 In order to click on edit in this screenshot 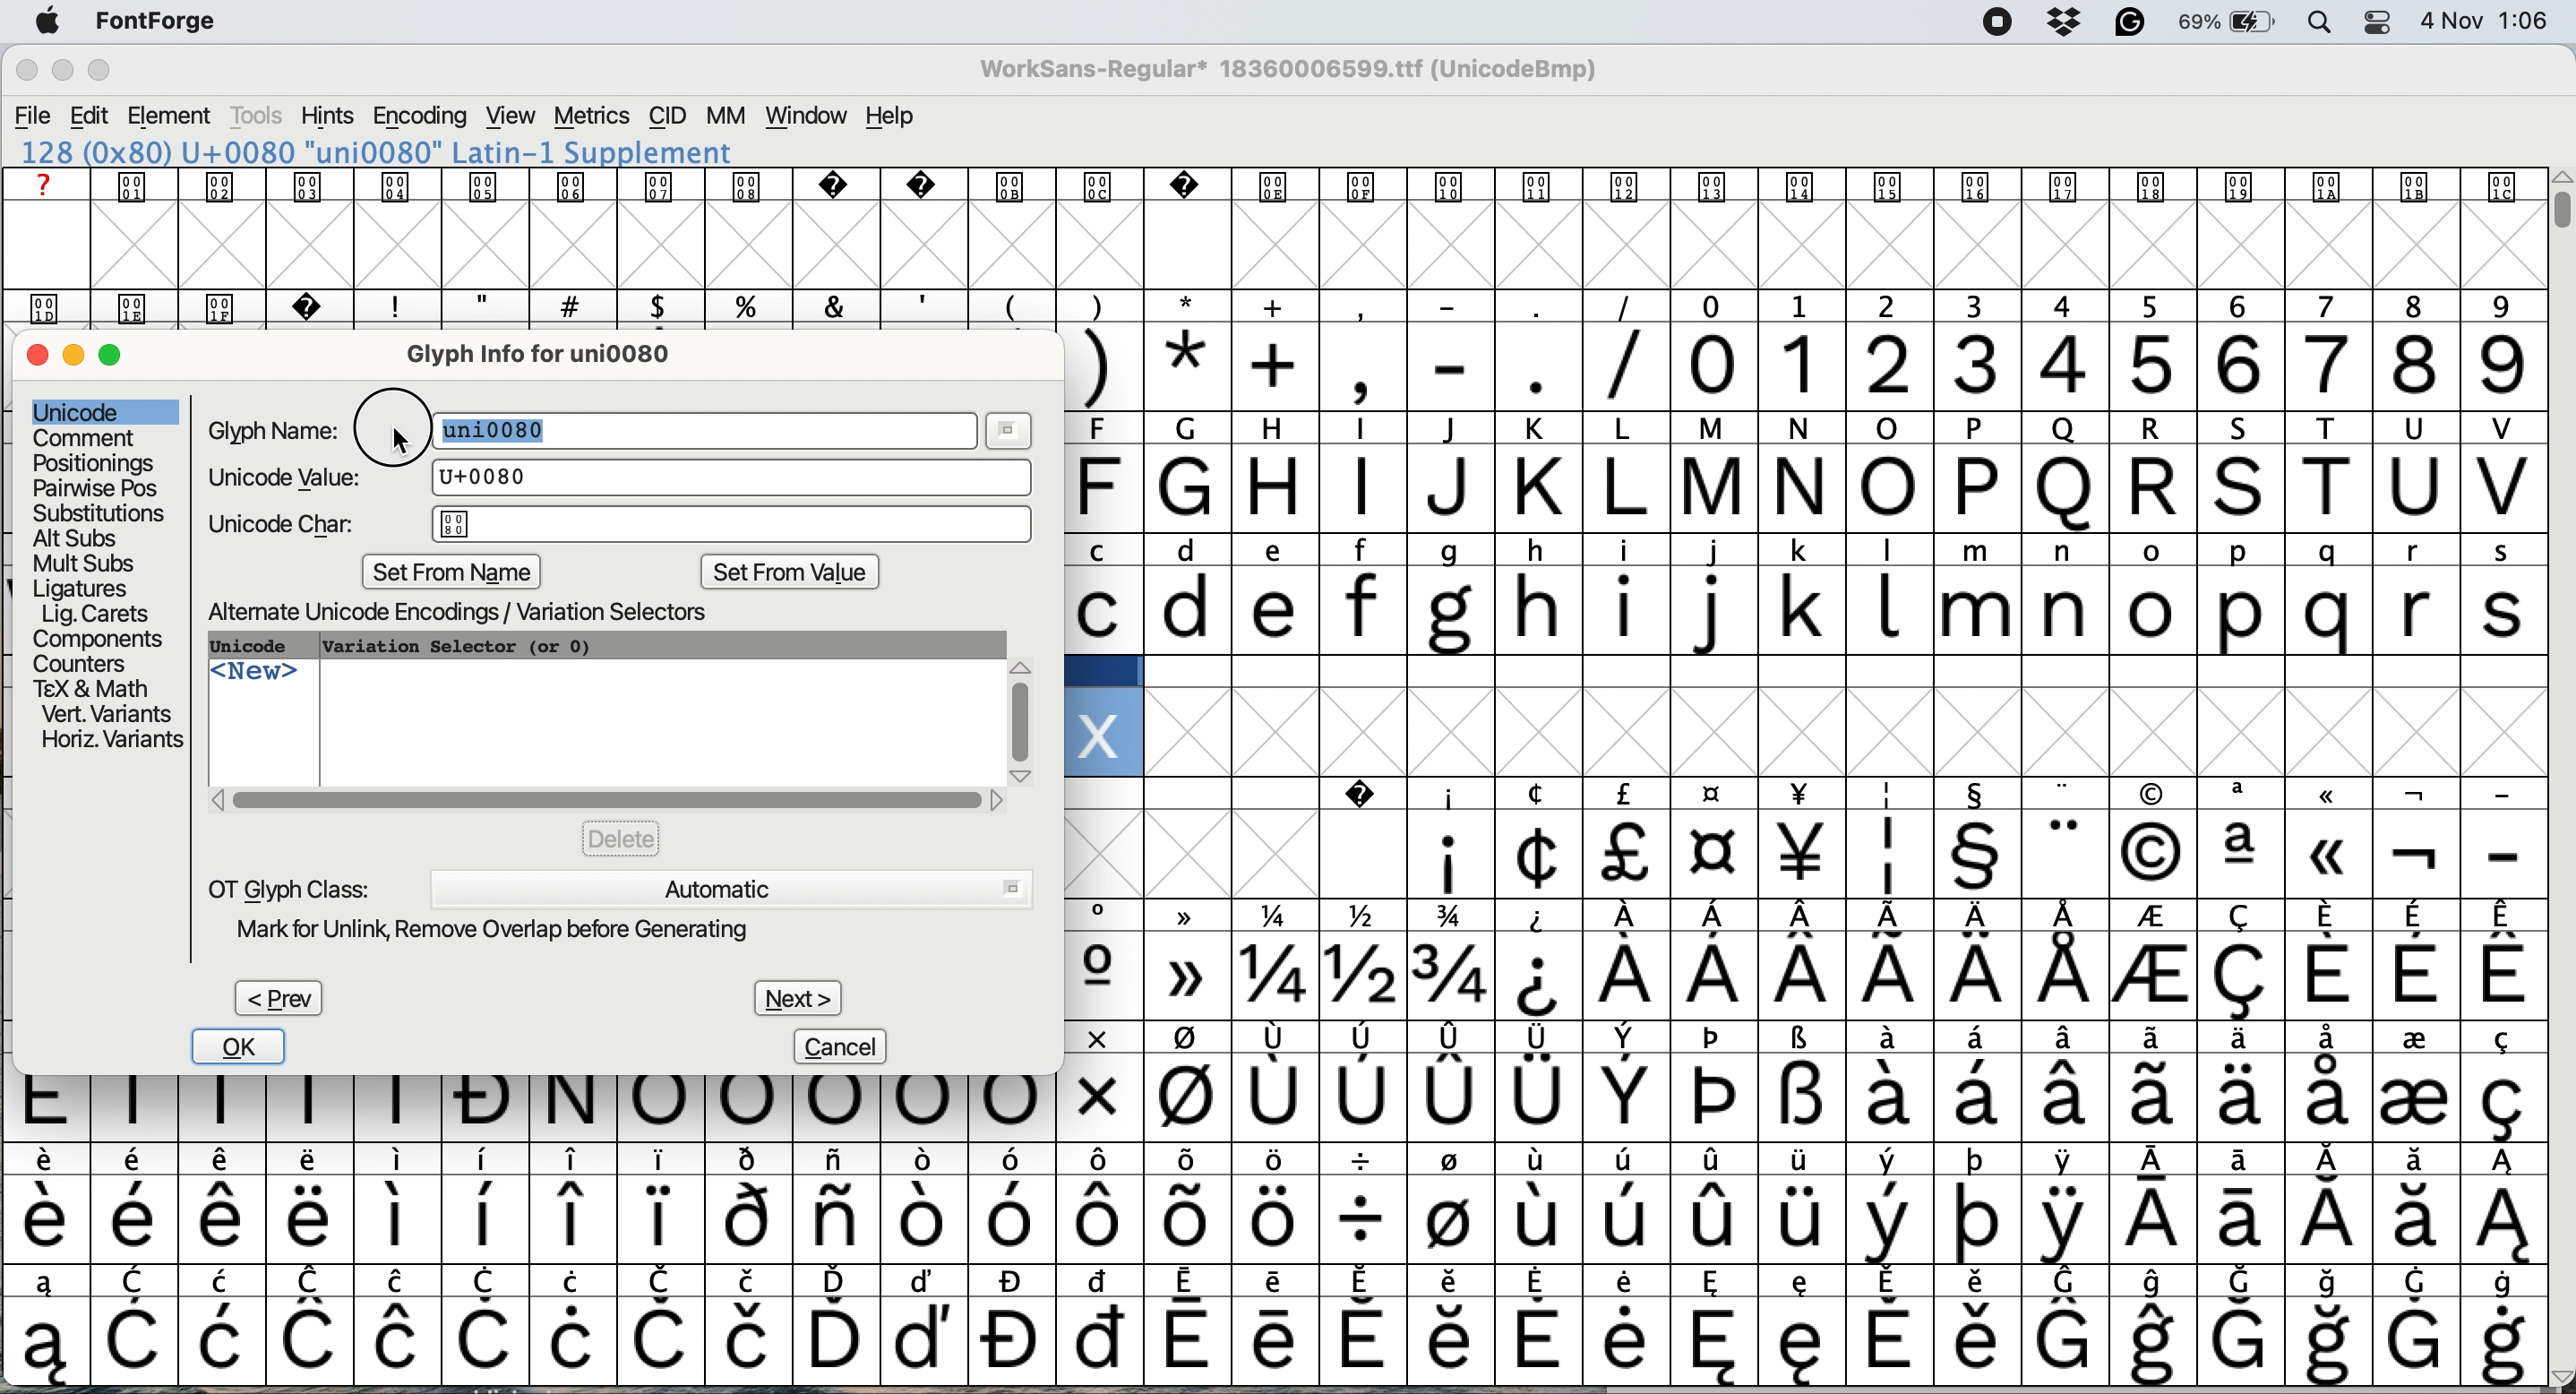, I will do `click(92, 115)`.